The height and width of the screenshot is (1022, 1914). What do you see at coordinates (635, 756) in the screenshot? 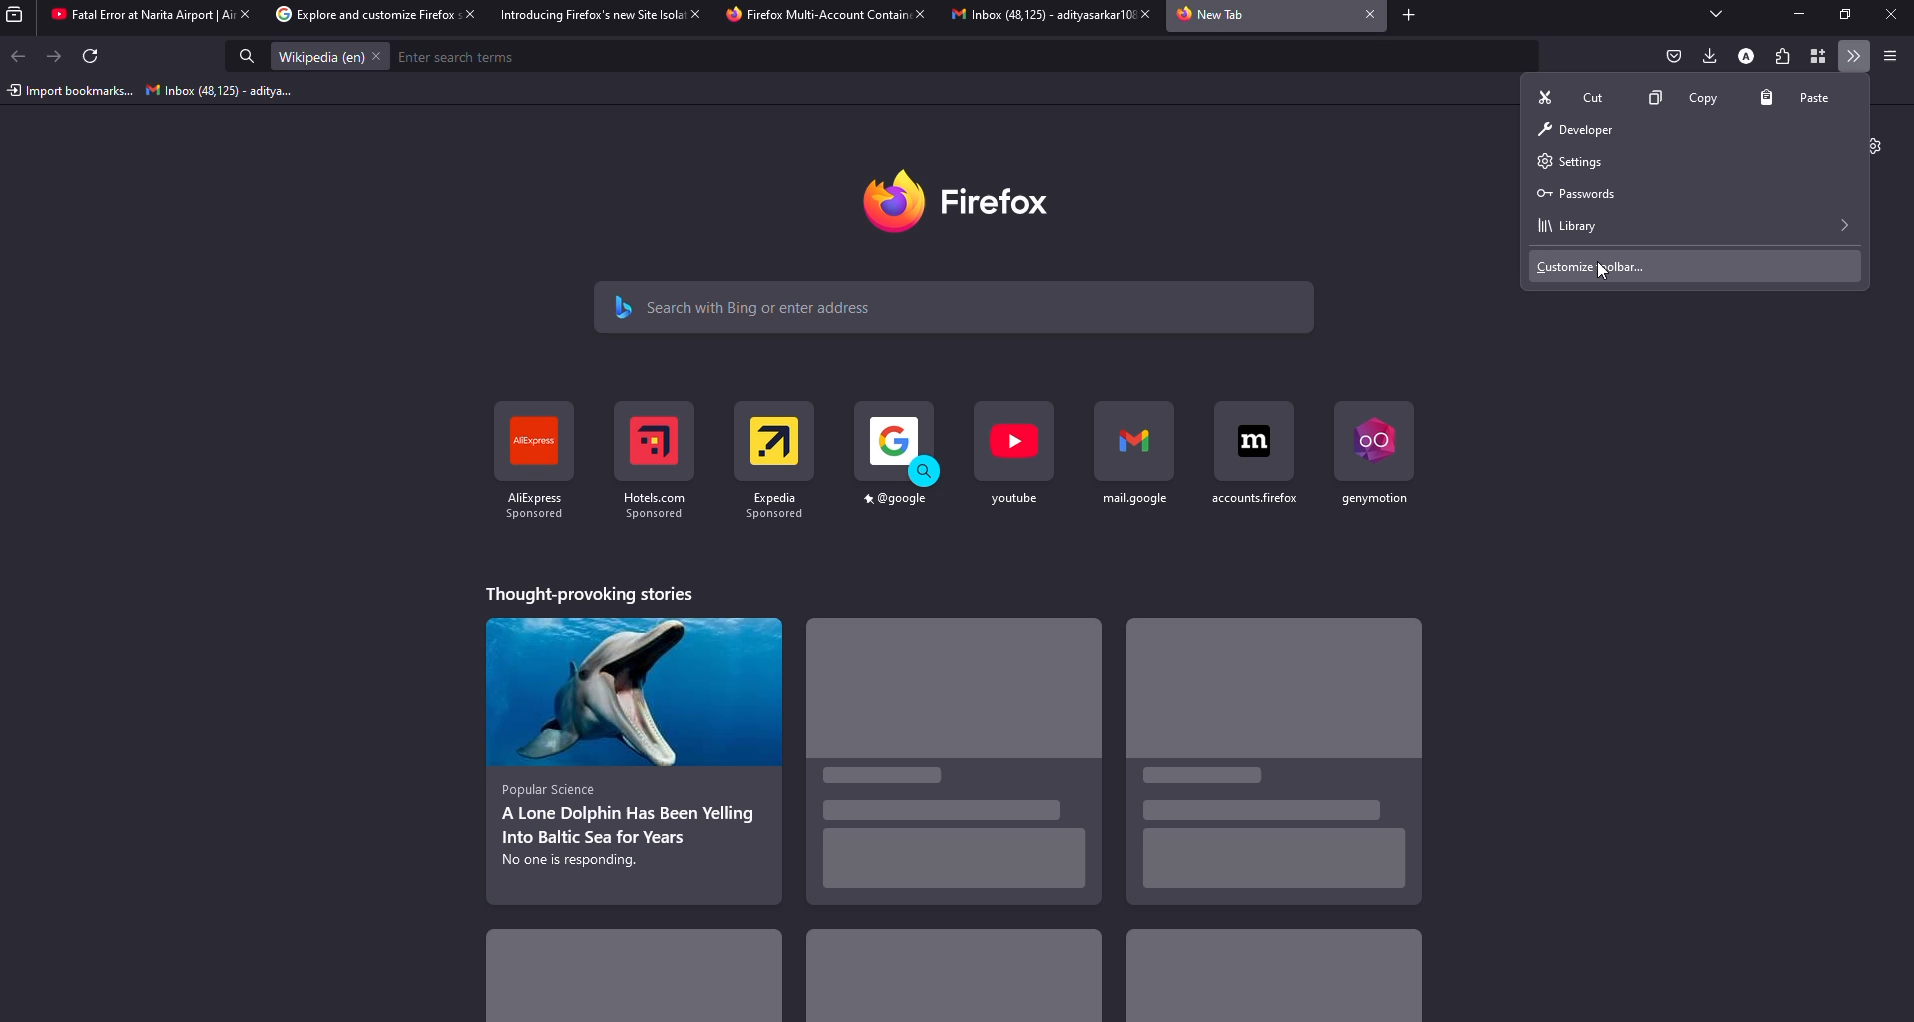
I see `stories` at bounding box center [635, 756].